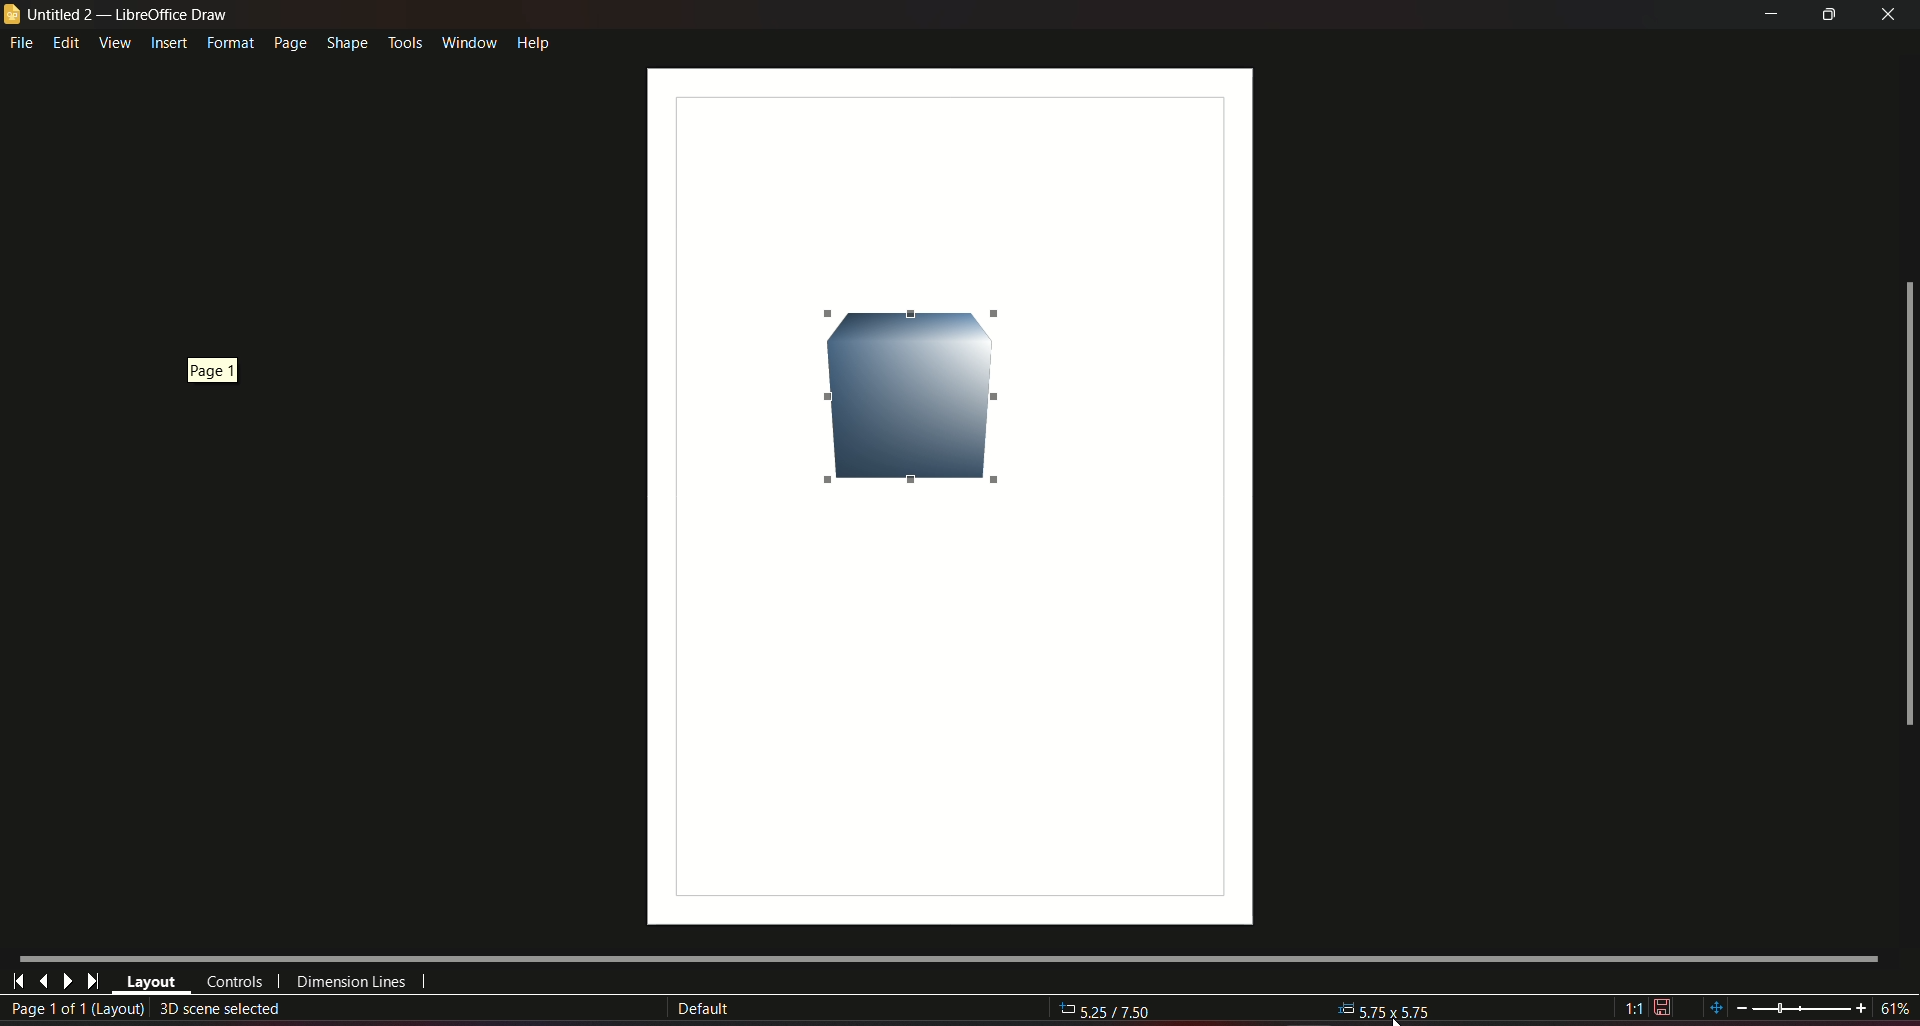 The image size is (1920, 1026). Describe the element at coordinates (288, 43) in the screenshot. I see `page` at that location.